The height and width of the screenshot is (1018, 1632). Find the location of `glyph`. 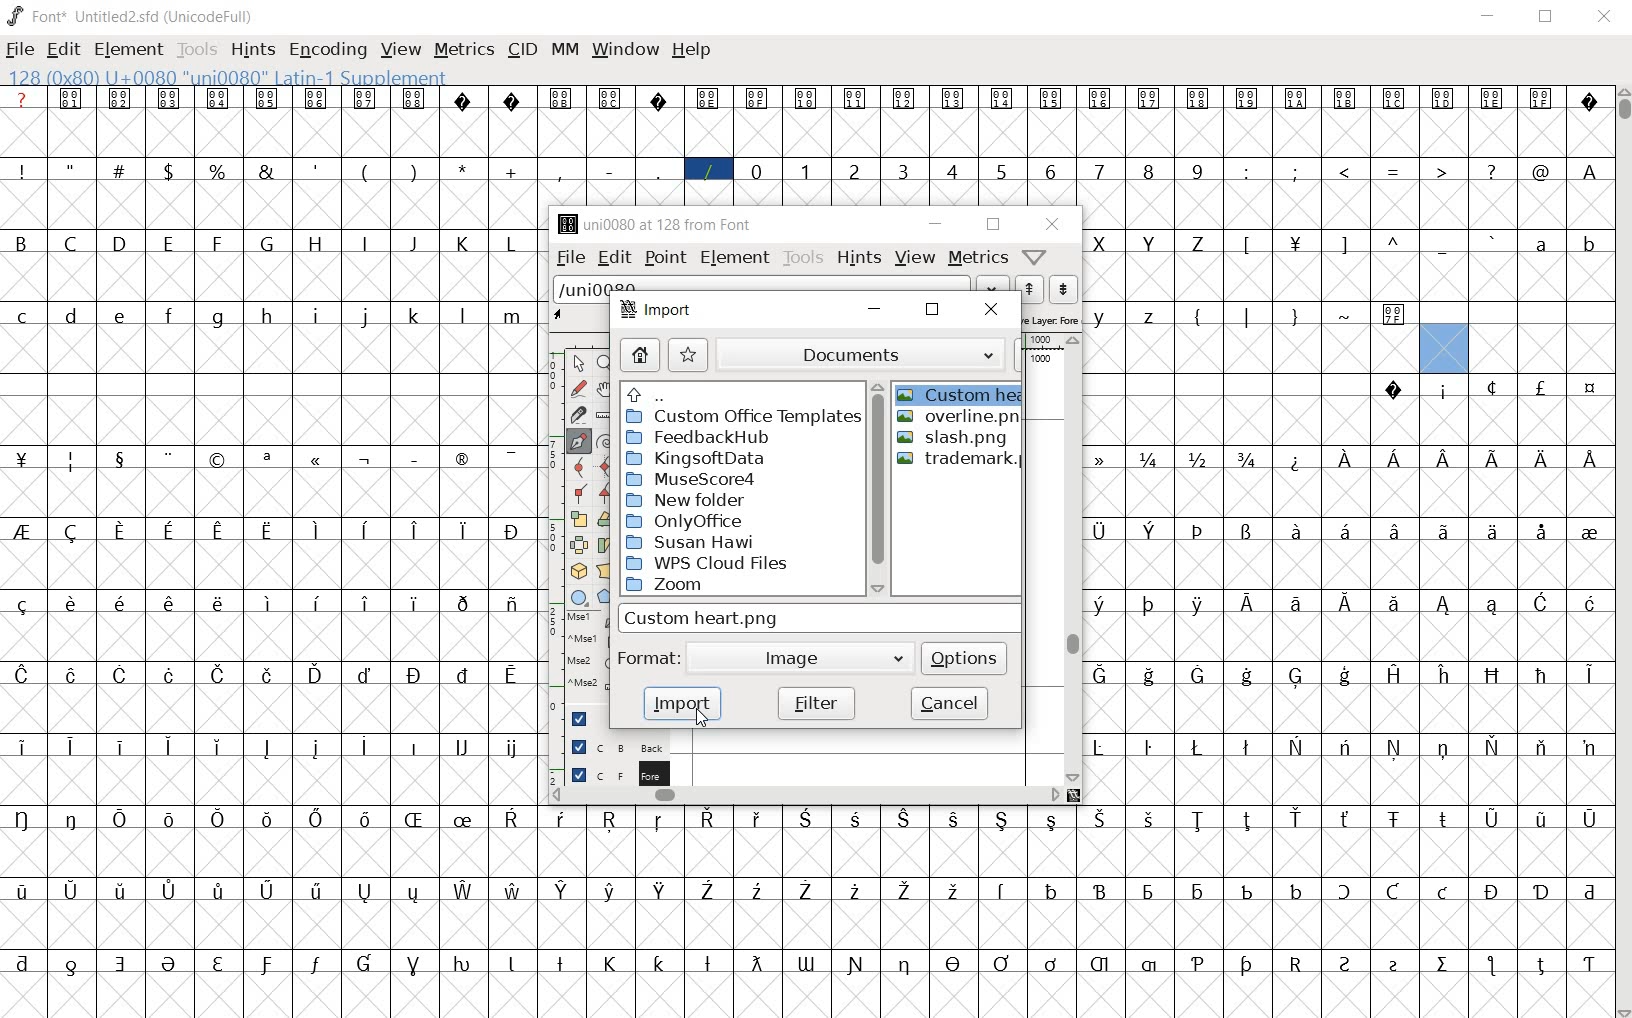

glyph is located at coordinates (316, 964).